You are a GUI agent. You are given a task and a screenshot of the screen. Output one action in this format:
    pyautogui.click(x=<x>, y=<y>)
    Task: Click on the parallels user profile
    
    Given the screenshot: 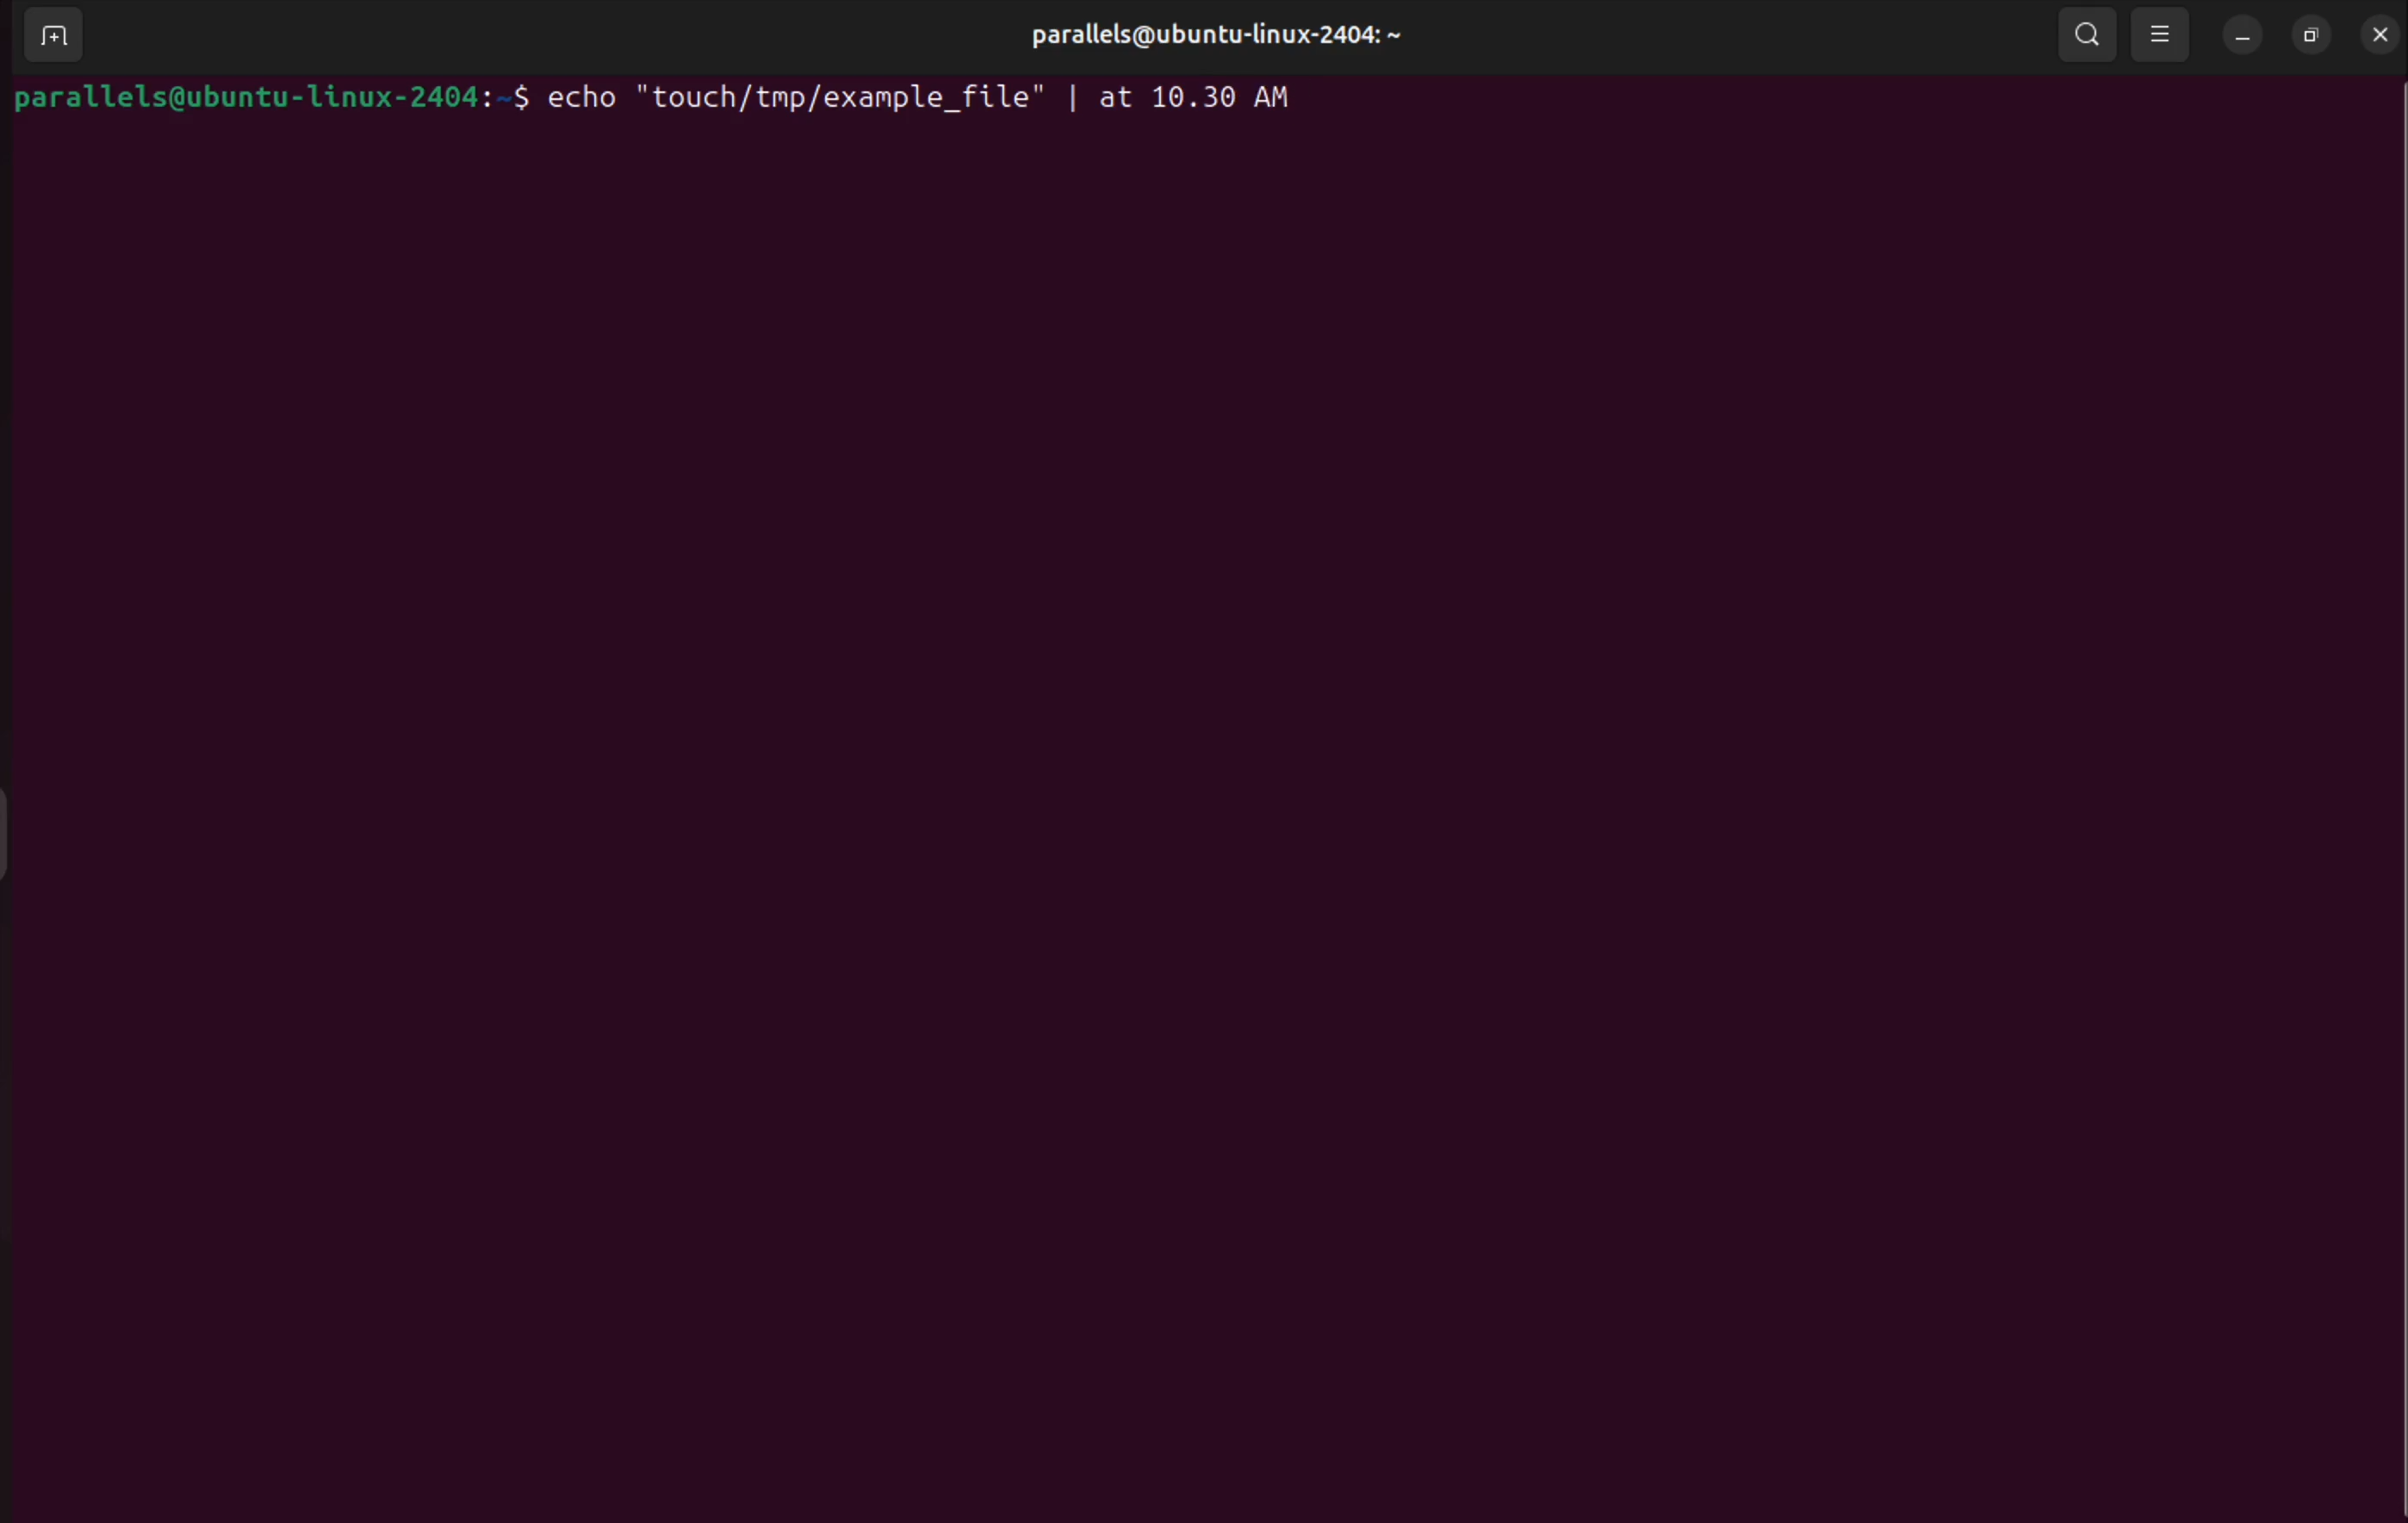 What is the action you would take?
    pyautogui.click(x=1212, y=37)
    